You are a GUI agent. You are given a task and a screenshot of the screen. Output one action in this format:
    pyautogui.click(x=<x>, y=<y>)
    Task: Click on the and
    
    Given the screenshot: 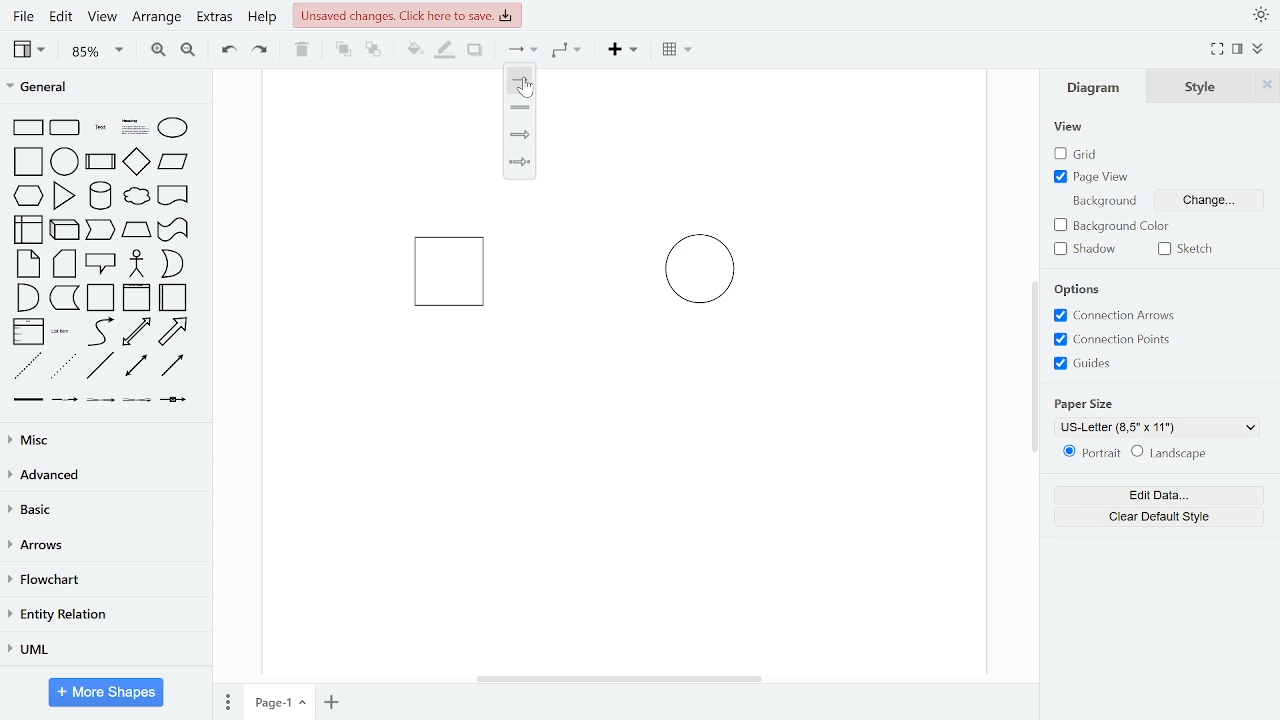 What is the action you would take?
    pyautogui.click(x=28, y=296)
    